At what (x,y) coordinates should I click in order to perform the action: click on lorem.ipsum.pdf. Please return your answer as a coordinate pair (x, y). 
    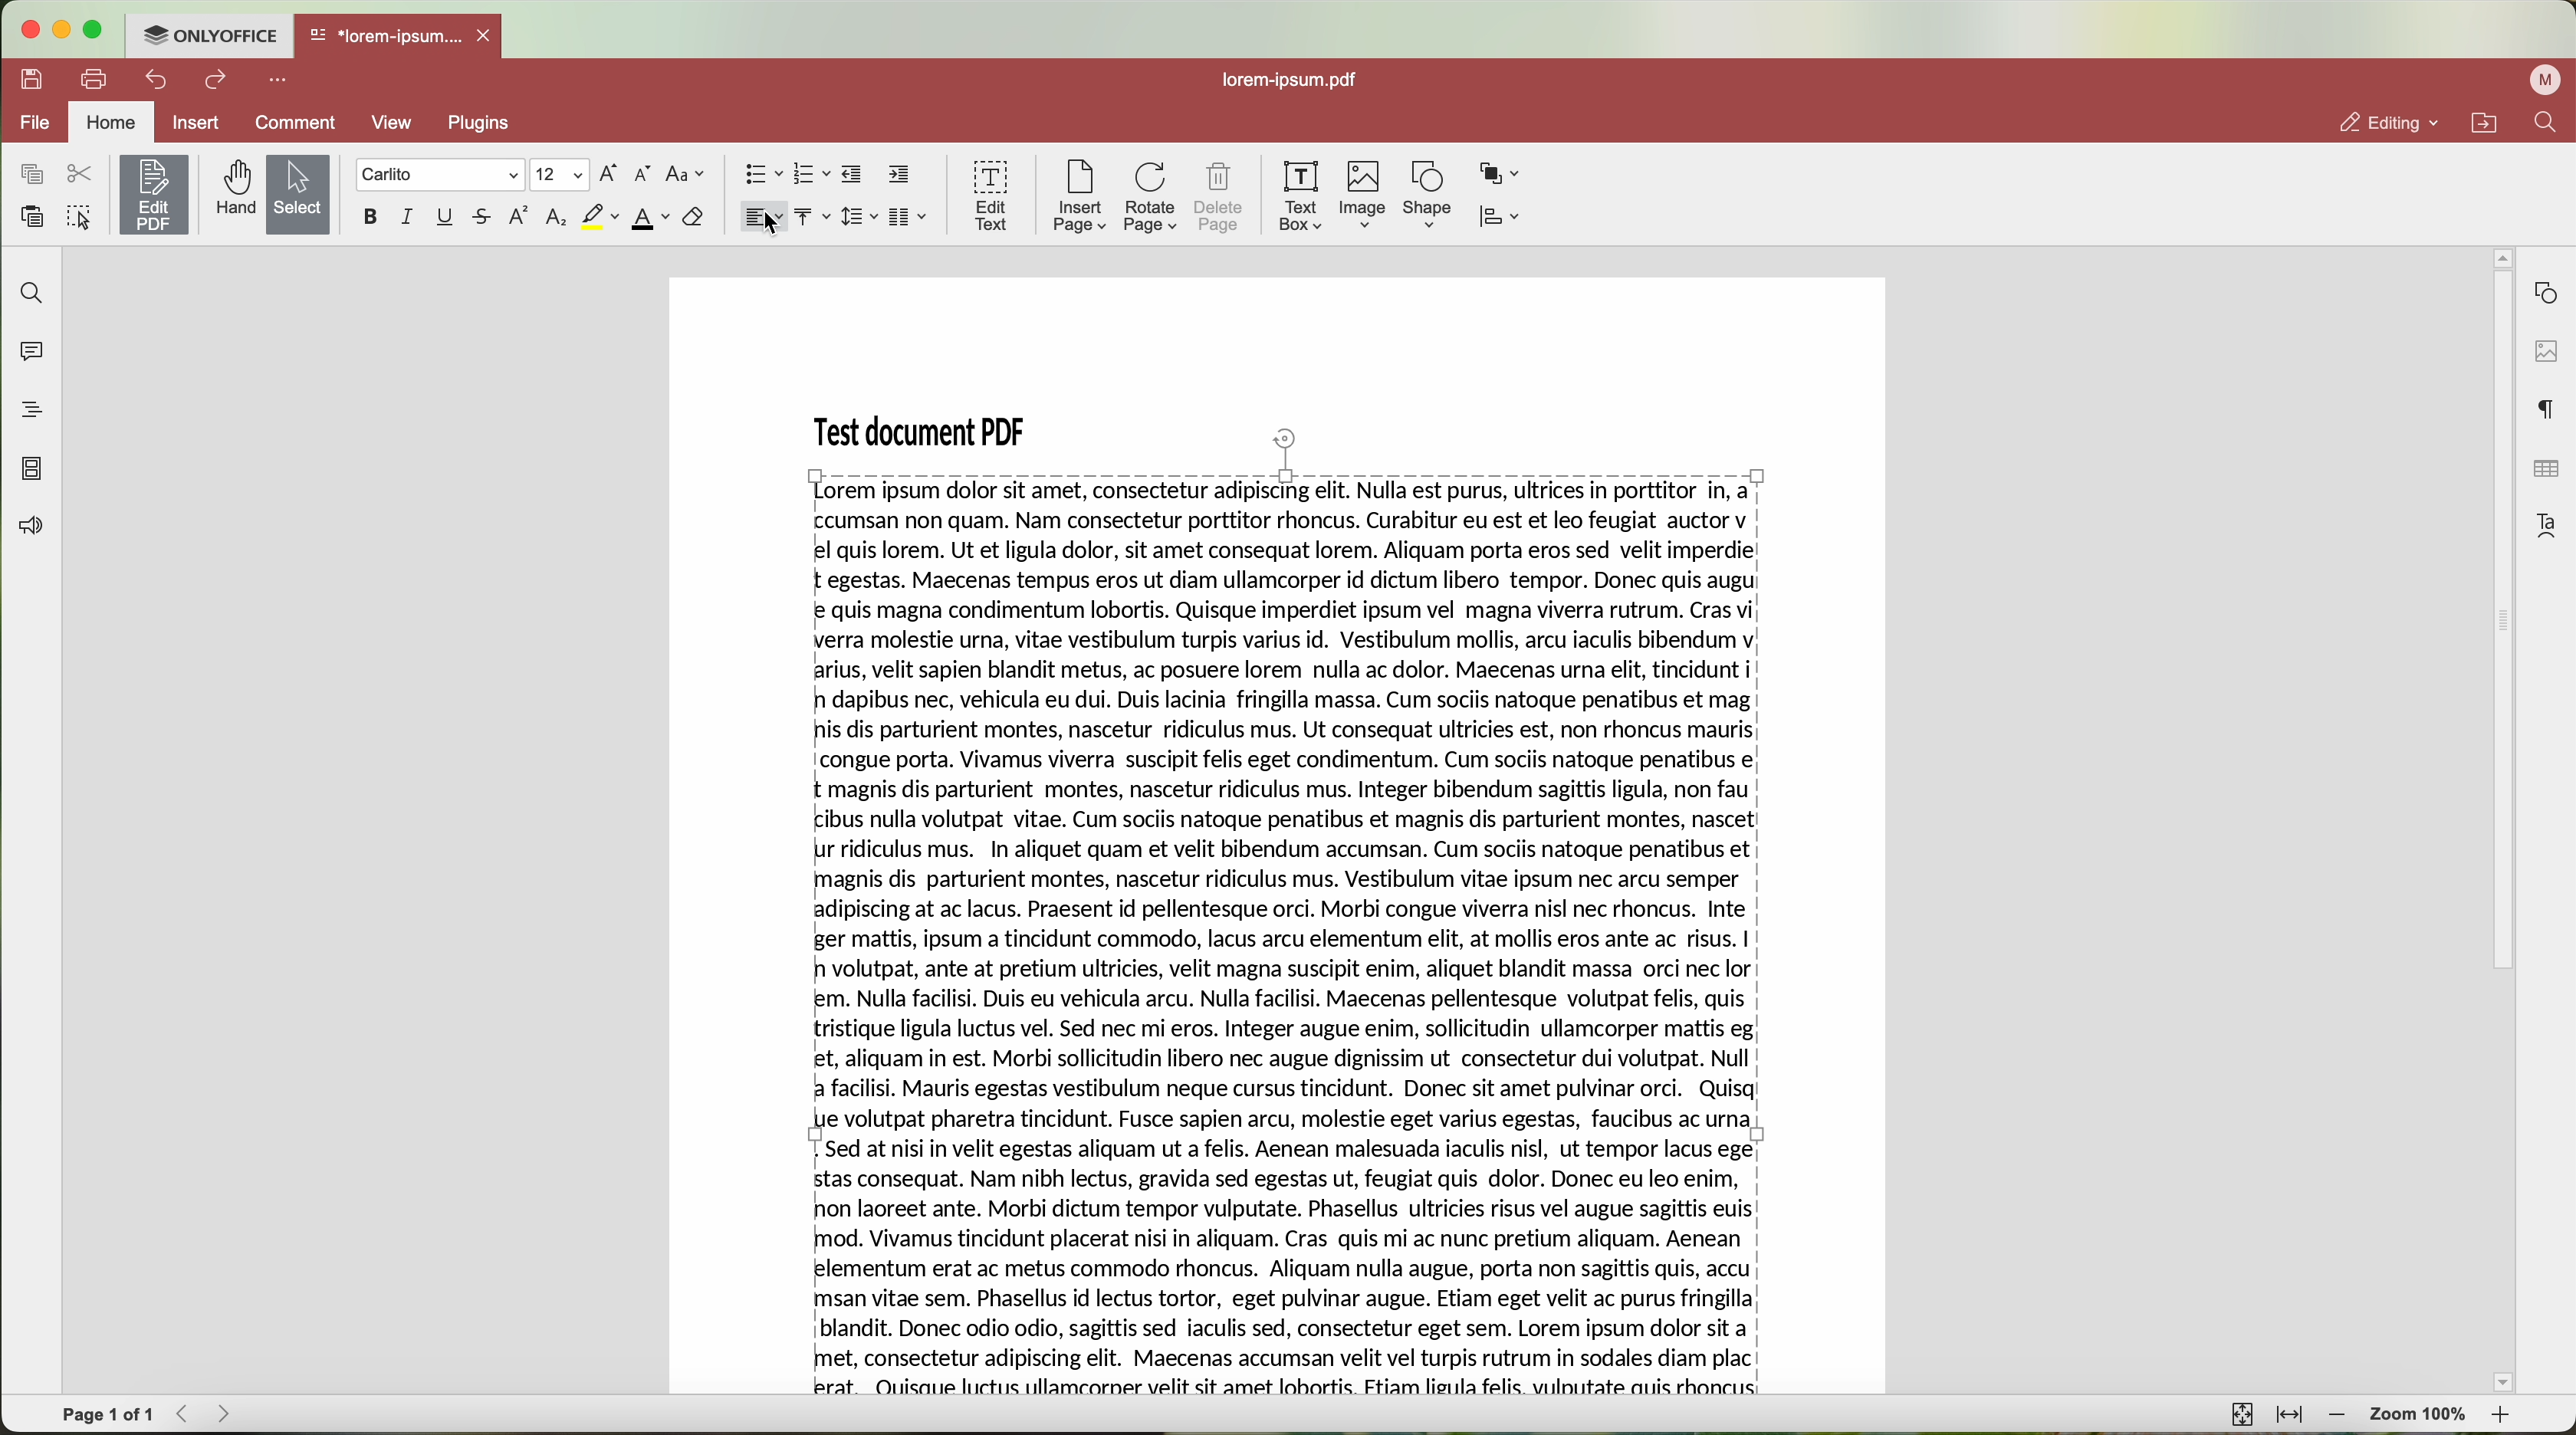
    Looking at the image, I should click on (1297, 81).